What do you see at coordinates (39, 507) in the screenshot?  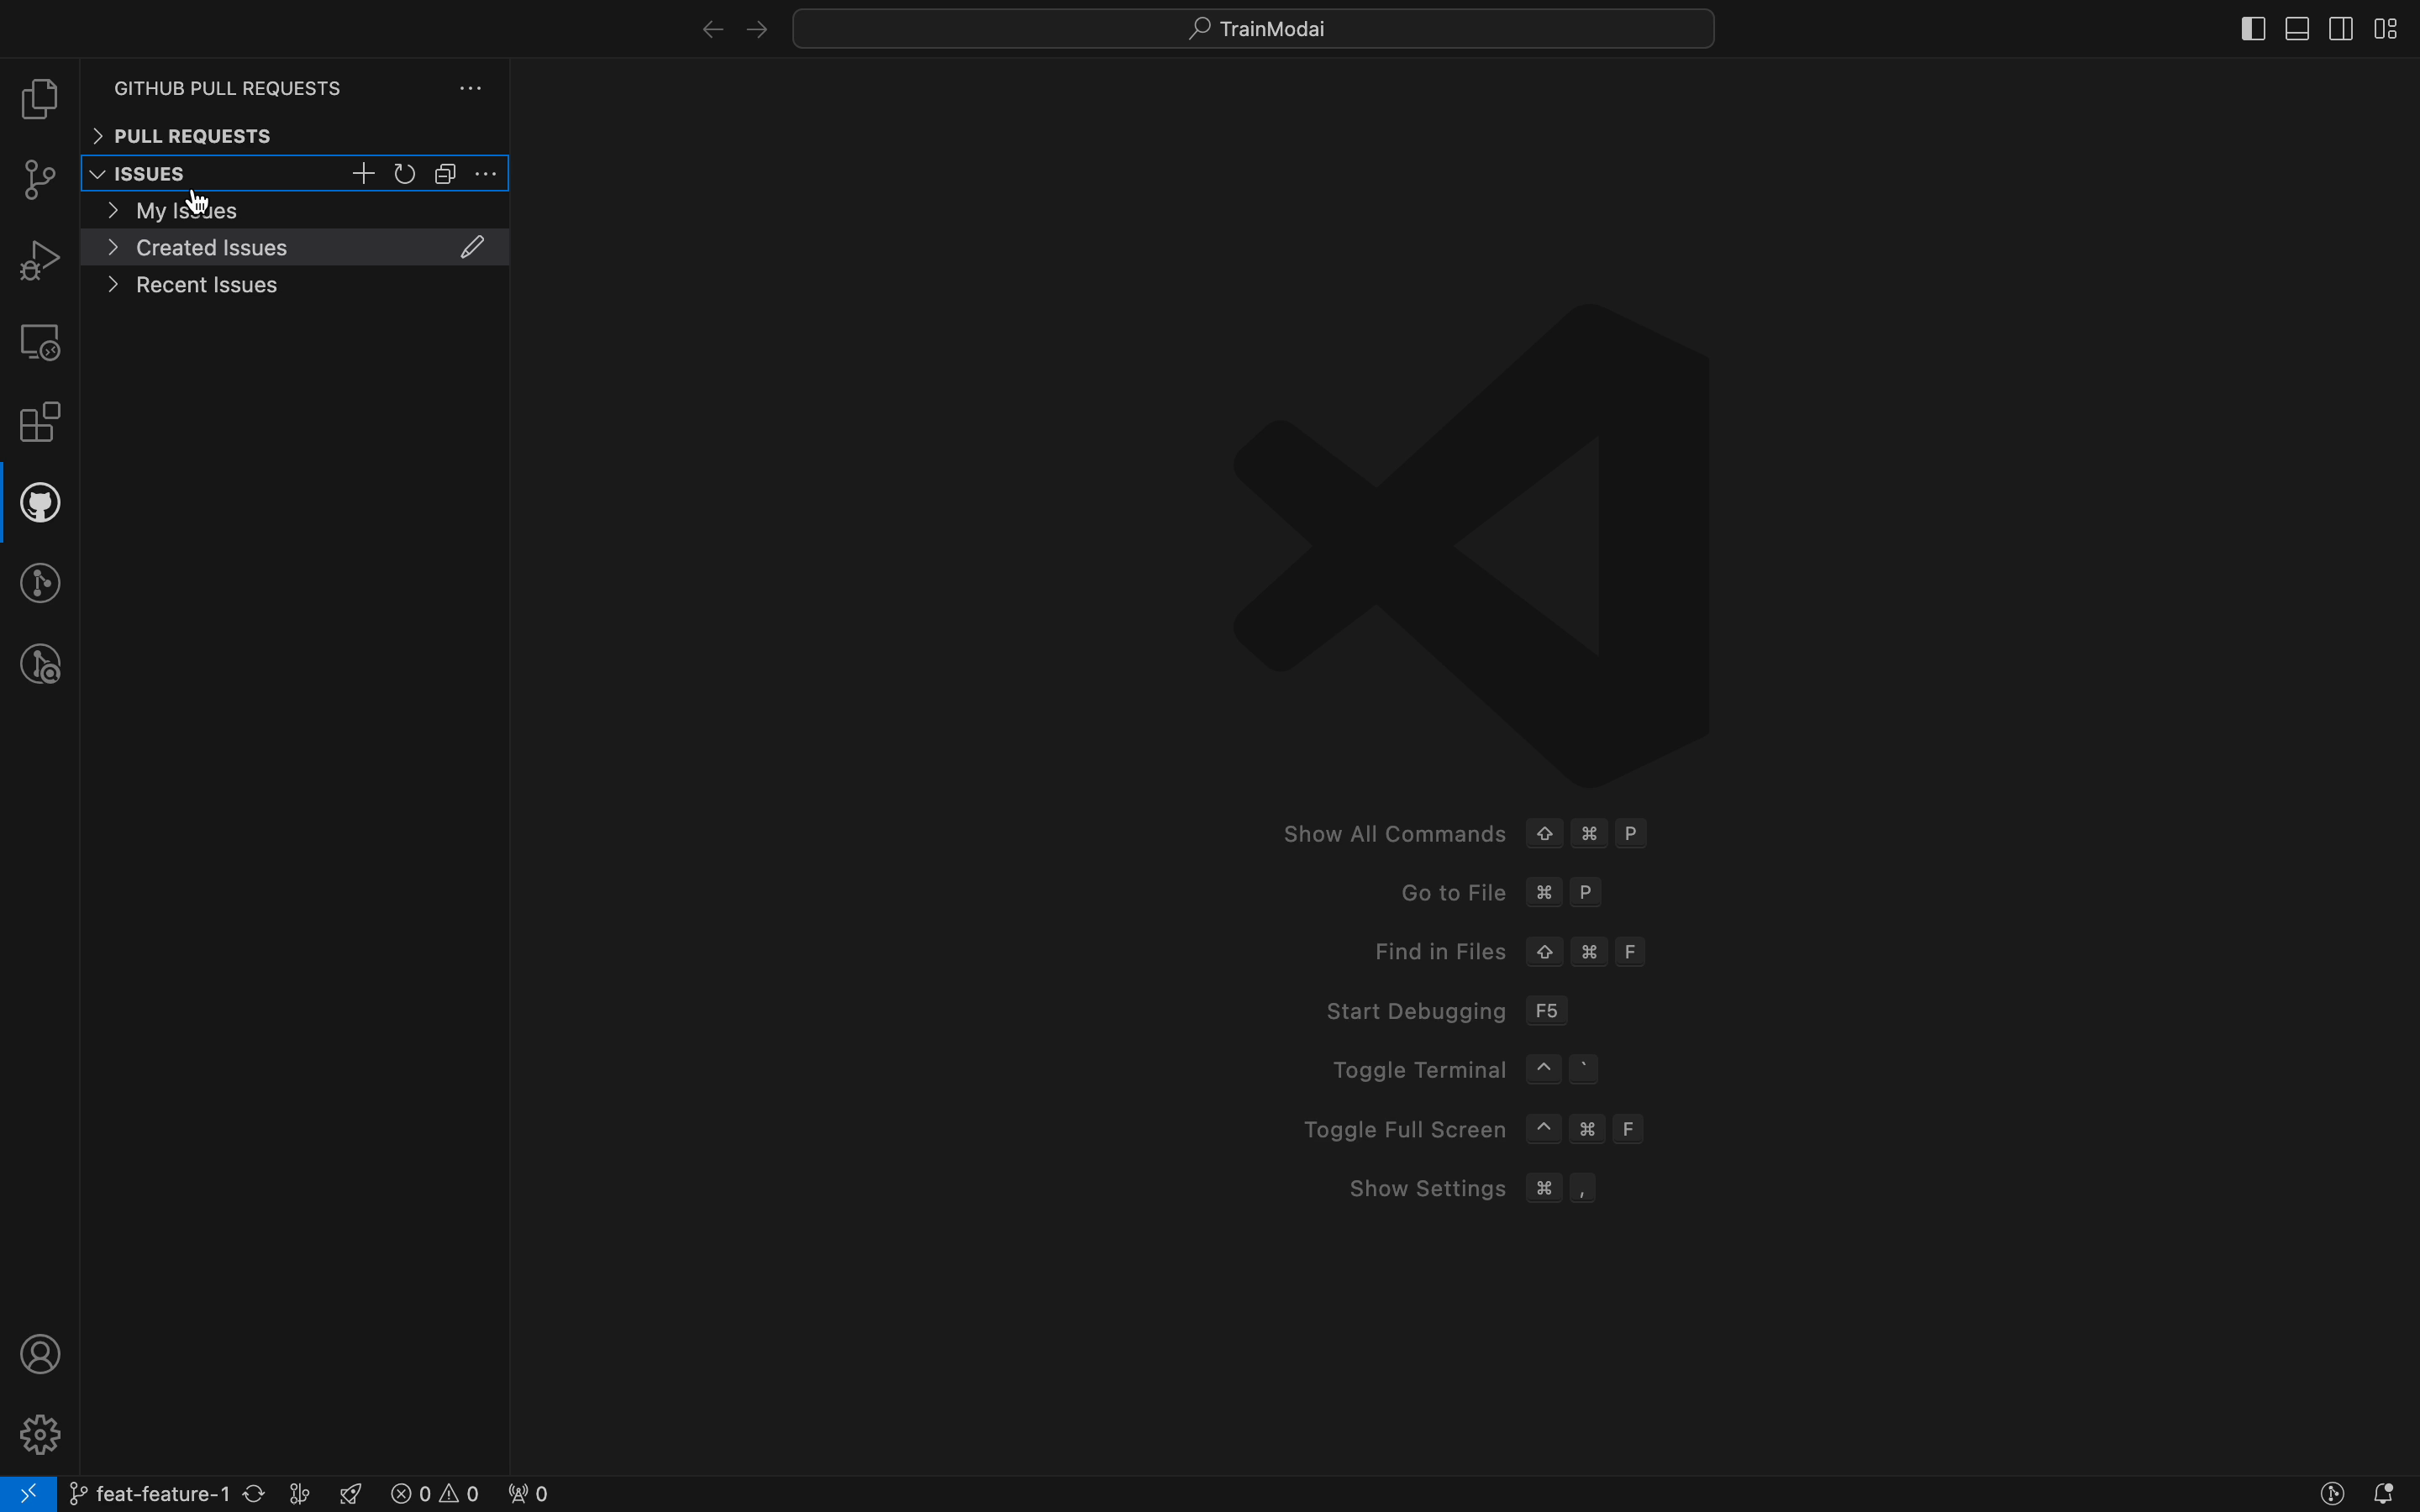 I see `github pull request and issues` at bounding box center [39, 507].